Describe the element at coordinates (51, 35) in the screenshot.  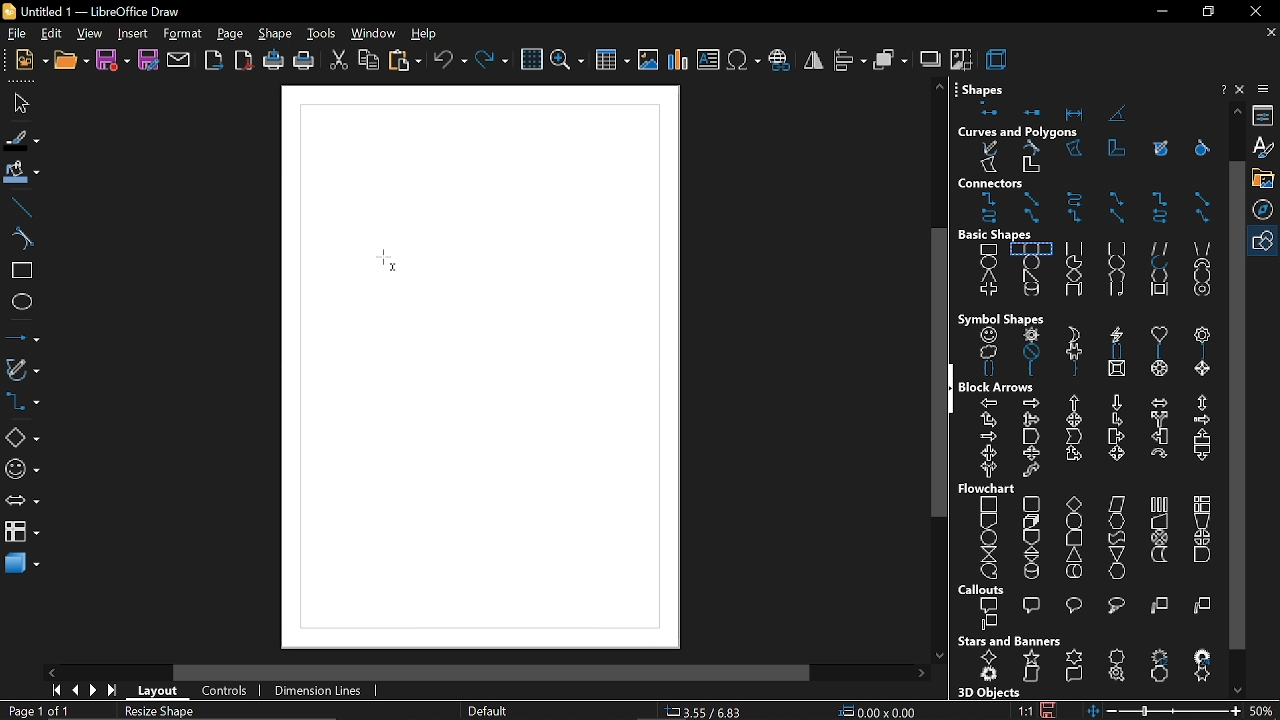
I see `edit` at that location.